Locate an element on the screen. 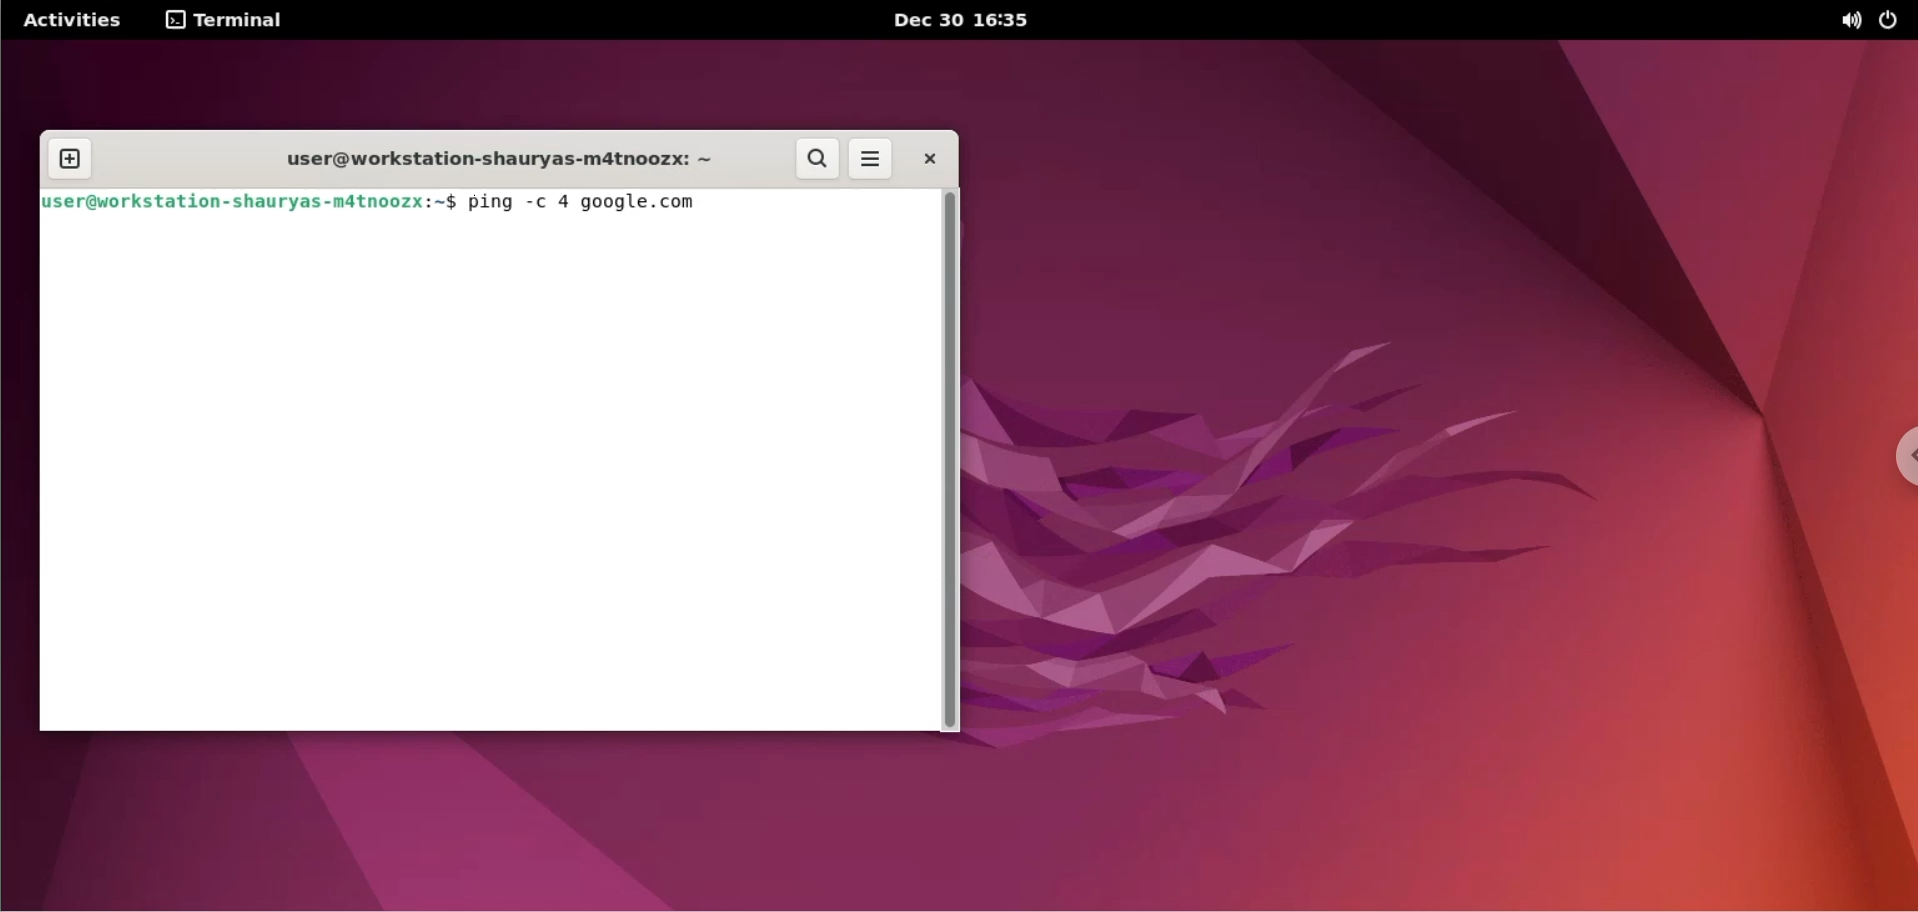 The height and width of the screenshot is (912, 1918). ping -c 4 google.com is located at coordinates (585, 205).